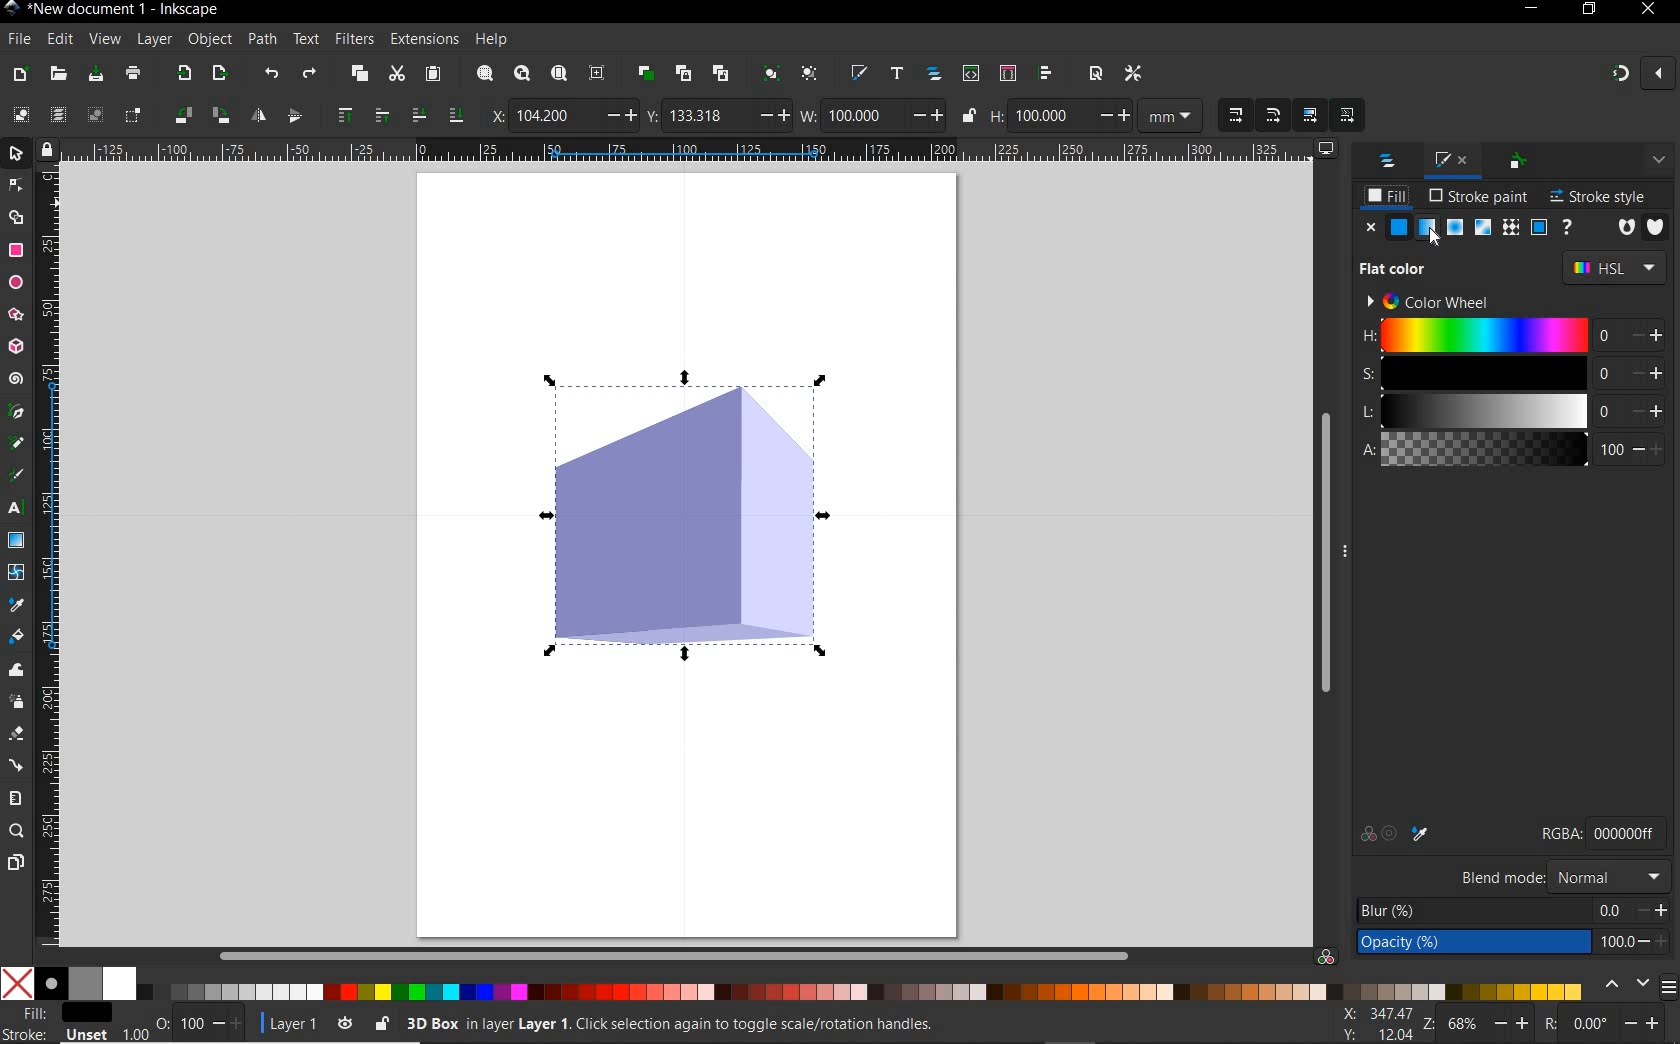 The height and width of the screenshot is (1044, 1680). What do you see at coordinates (1484, 450) in the screenshot?
I see `A` at bounding box center [1484, 450].